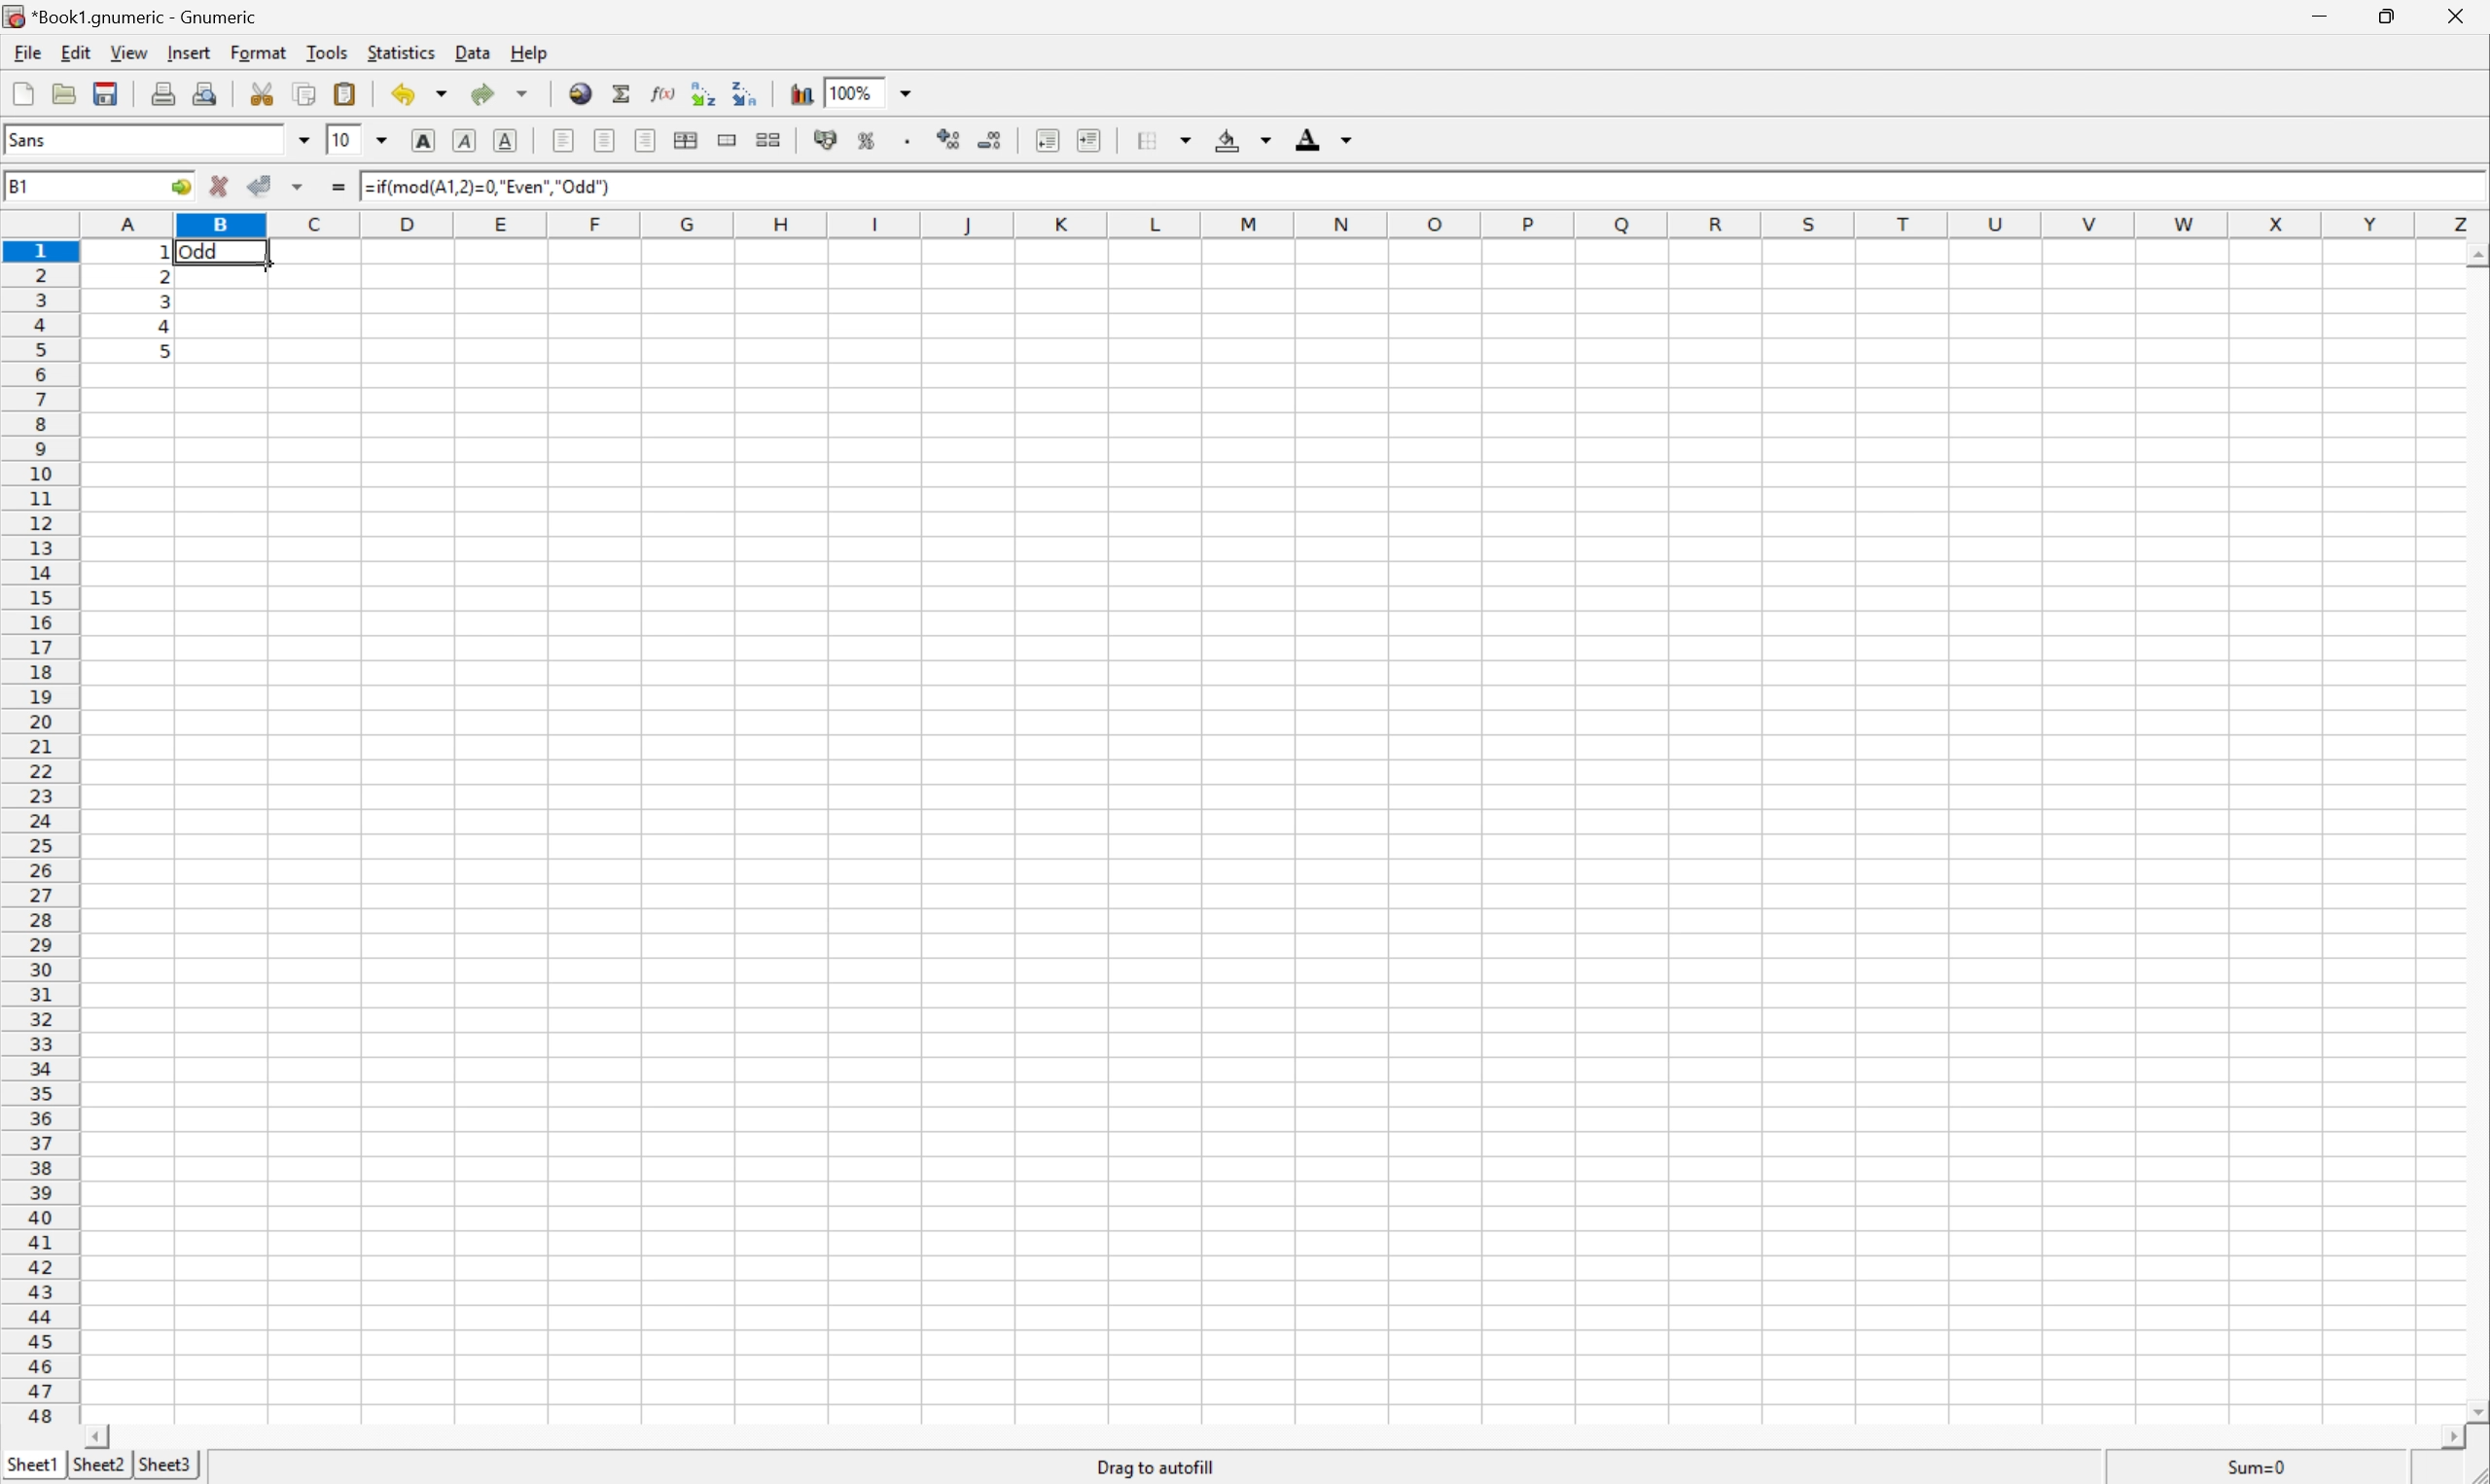  Describe the element at coordinates (162, 92) in the screenshot. I see `Print current file` at that location.